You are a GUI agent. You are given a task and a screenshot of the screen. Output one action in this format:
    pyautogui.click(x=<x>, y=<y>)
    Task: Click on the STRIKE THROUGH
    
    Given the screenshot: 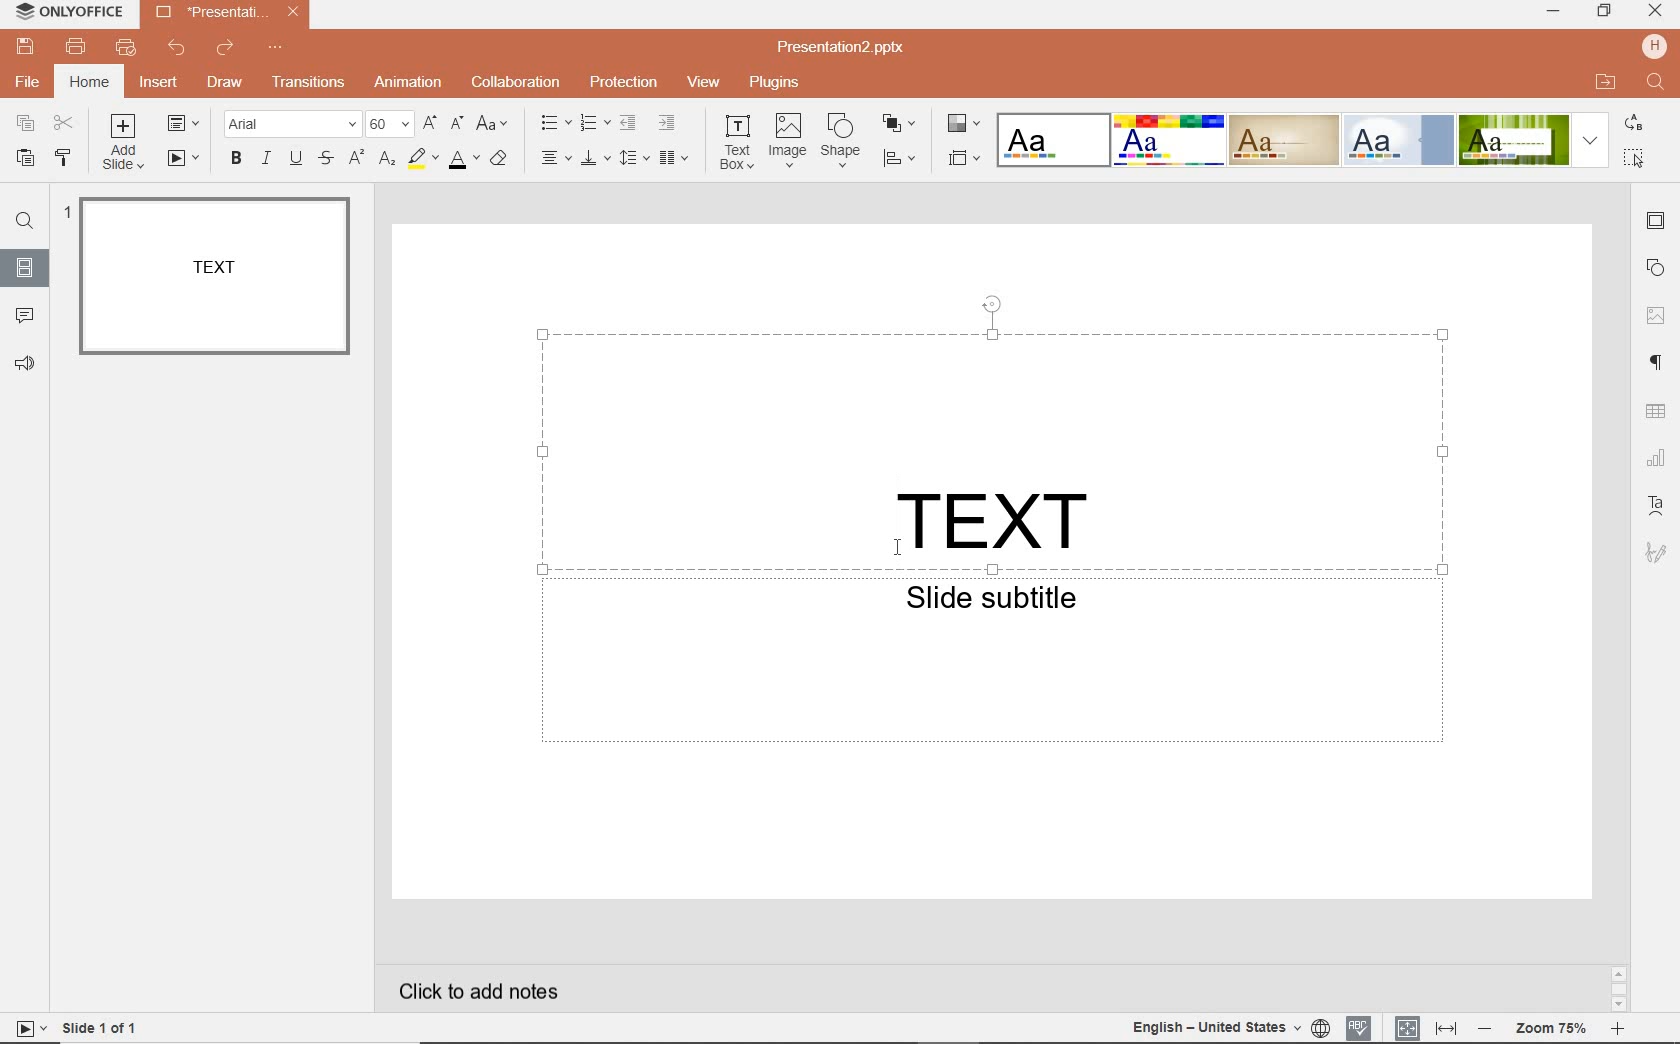 What is the action you would take?
    pyautogui.click(x=329, y=158)
    